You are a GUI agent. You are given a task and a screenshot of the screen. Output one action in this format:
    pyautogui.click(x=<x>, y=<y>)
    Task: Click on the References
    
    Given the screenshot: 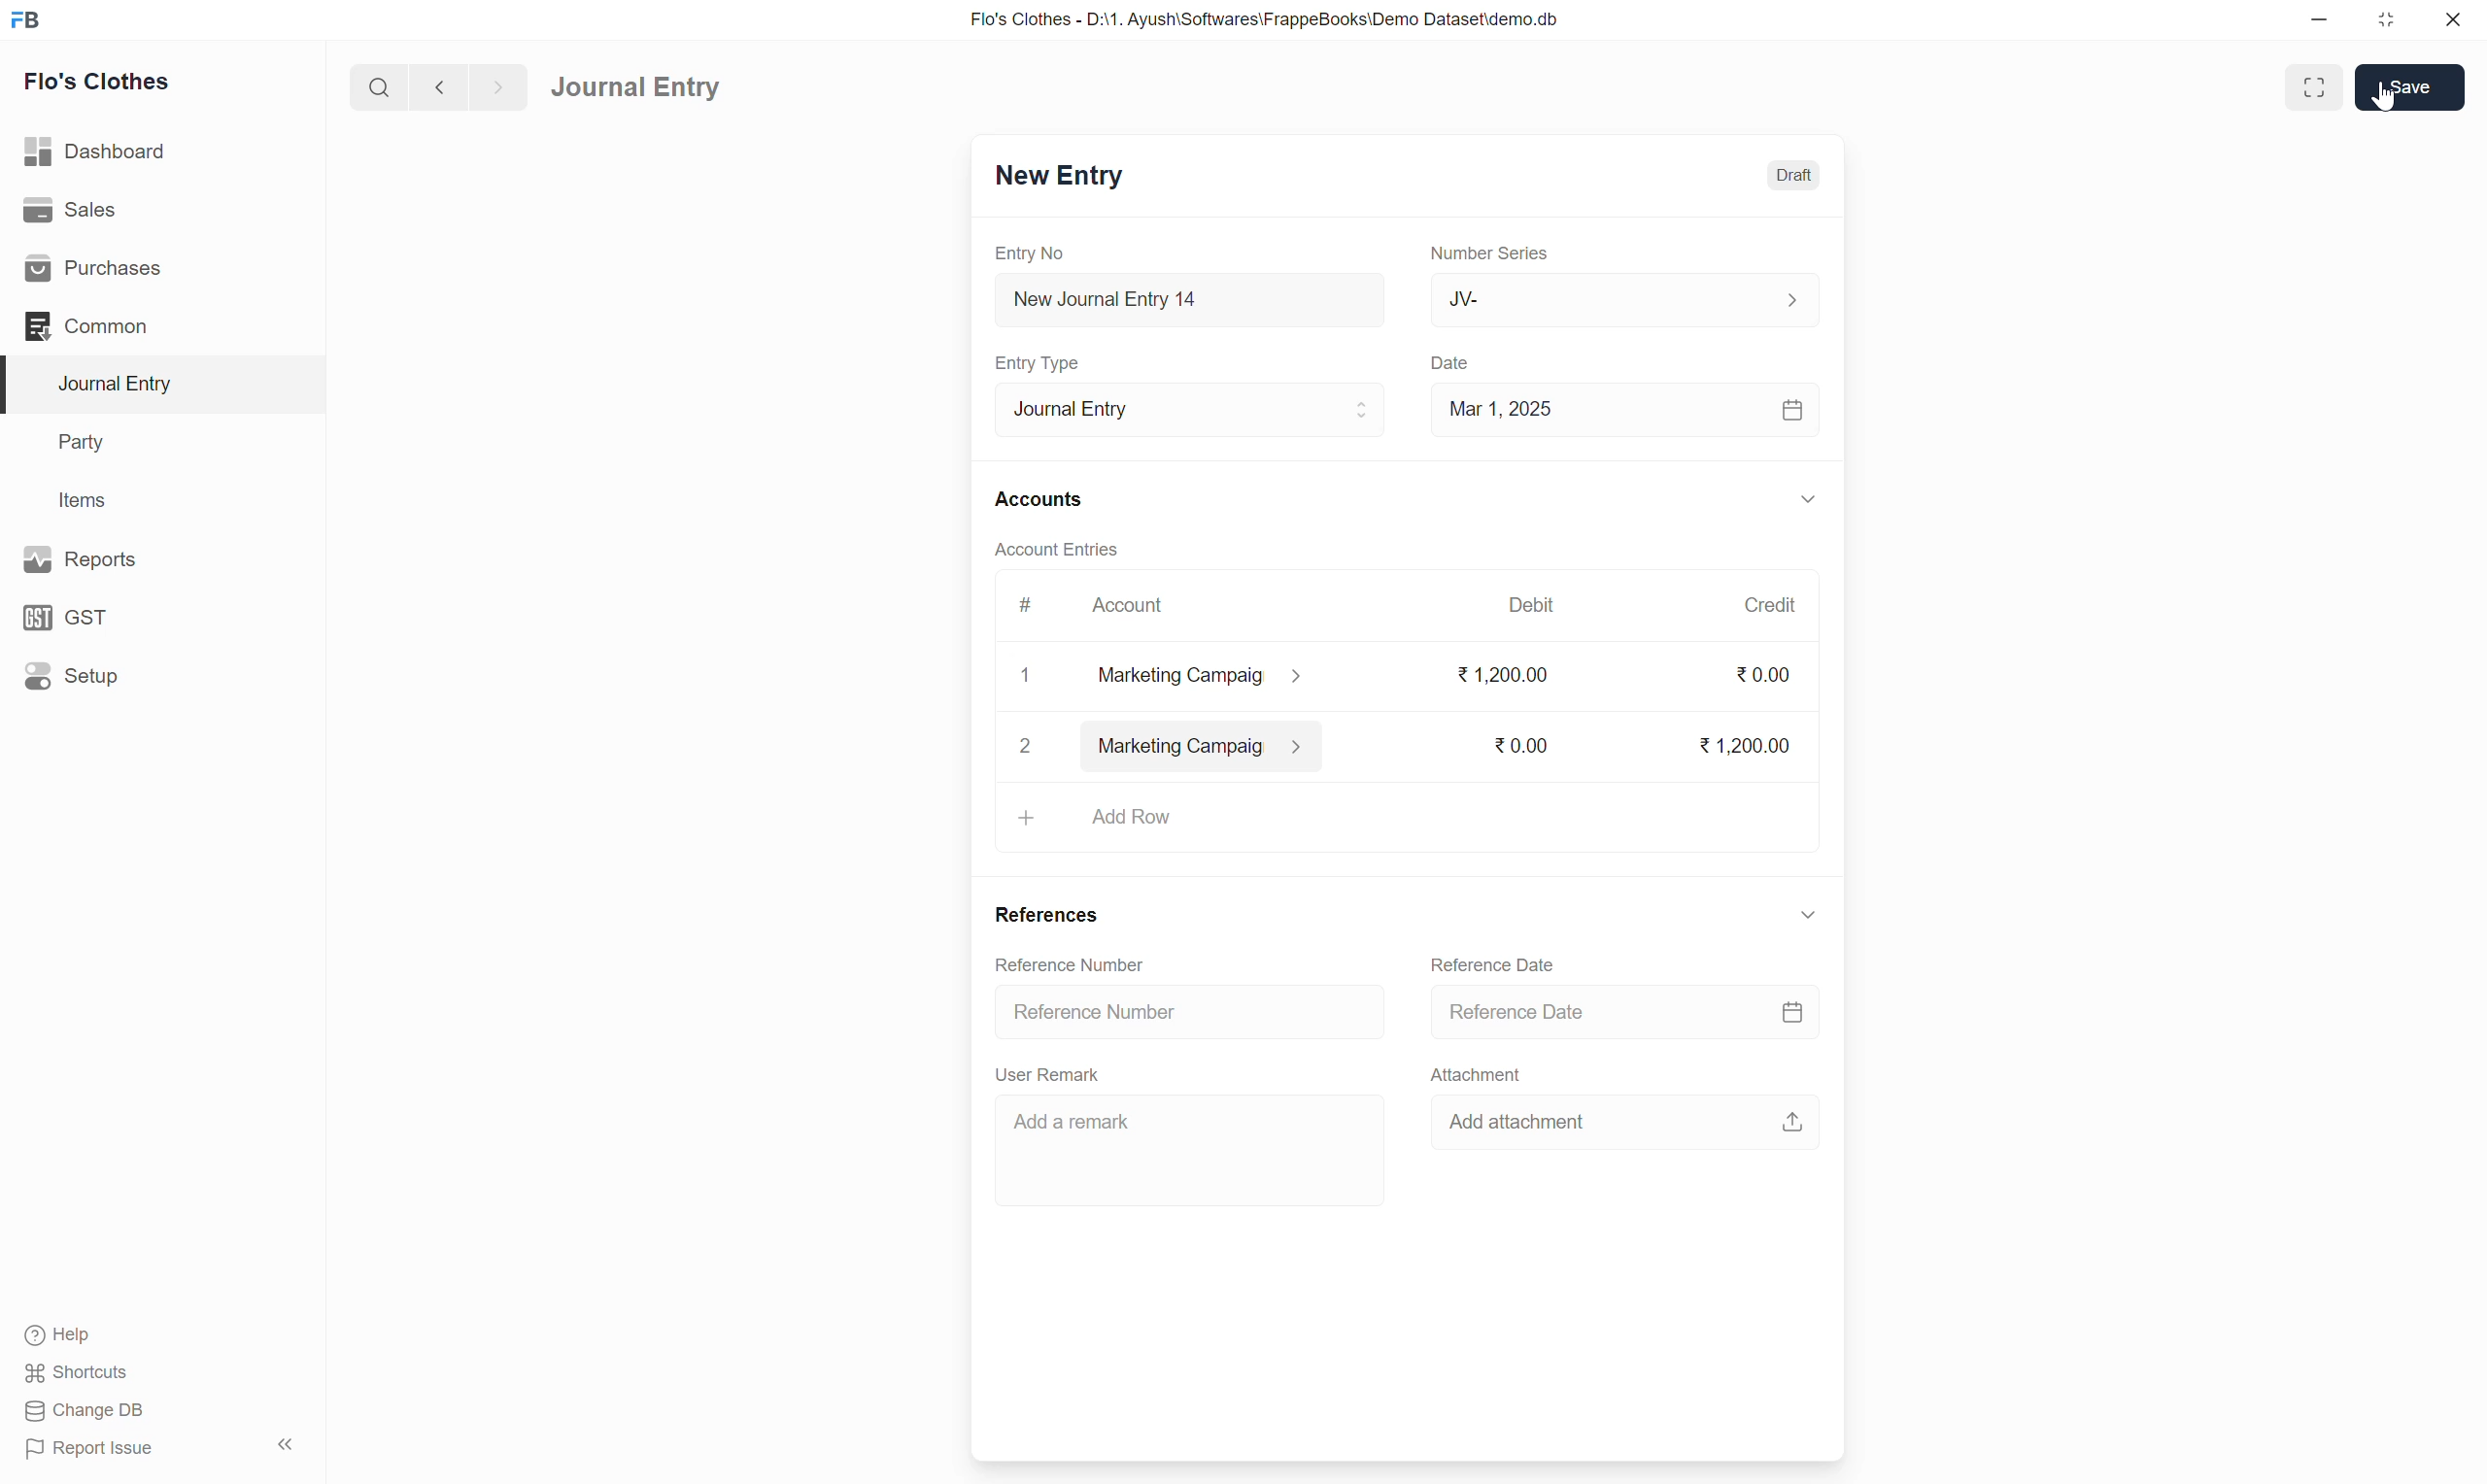 What is the action you would take?
    pyautogui.click(x=1051, y=917)
    